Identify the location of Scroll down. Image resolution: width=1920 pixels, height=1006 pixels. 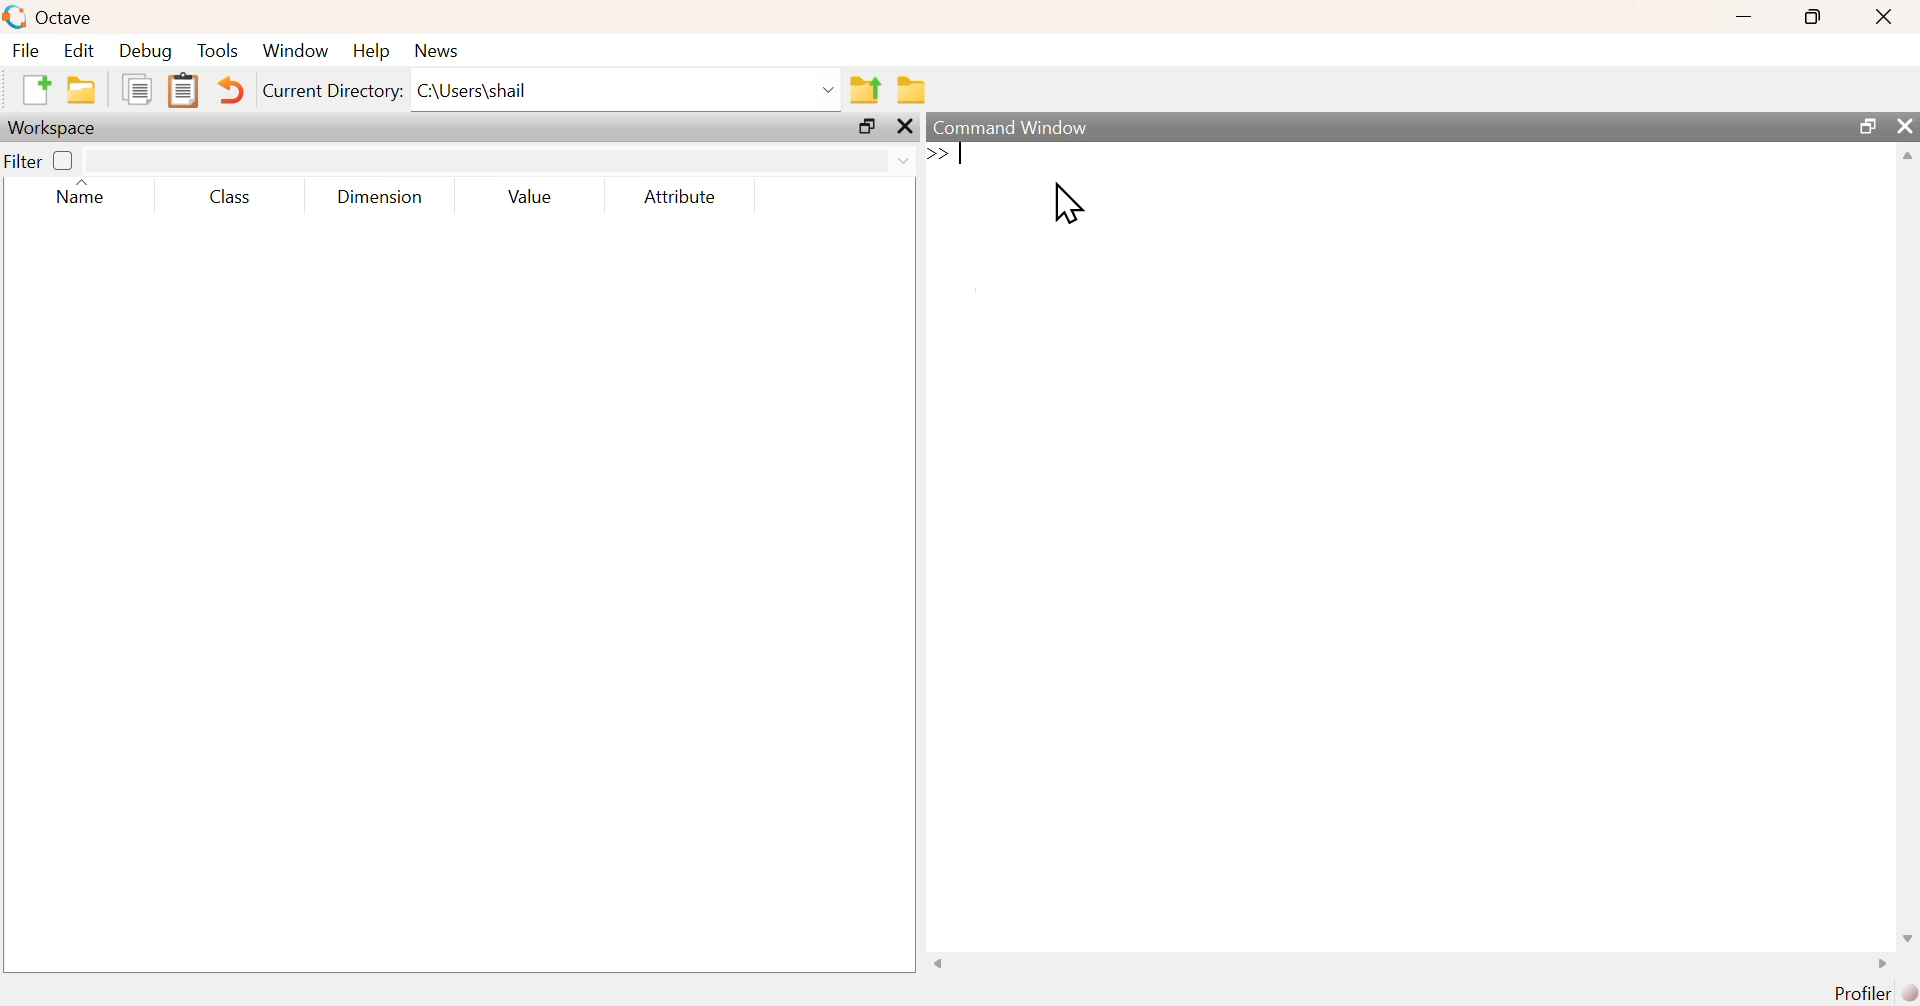
(1905, 939).